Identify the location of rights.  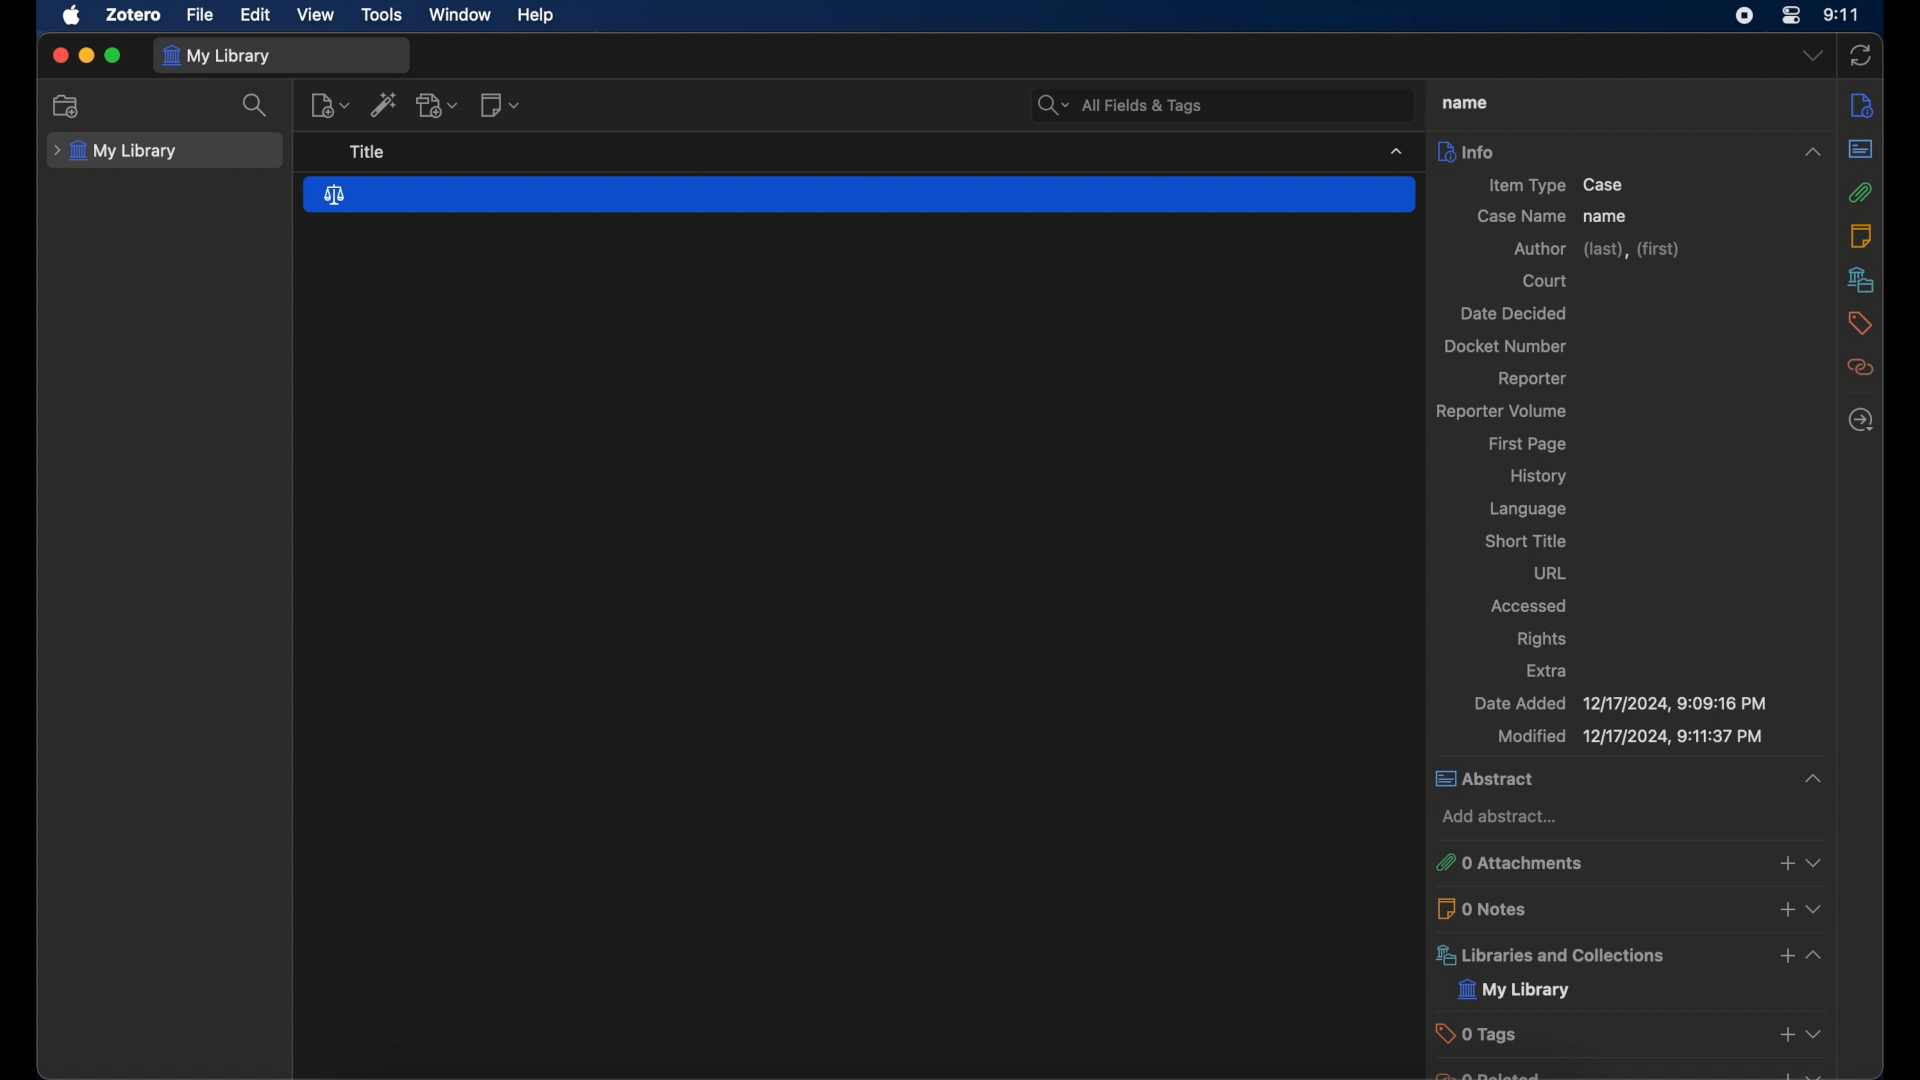
(1541, 639).